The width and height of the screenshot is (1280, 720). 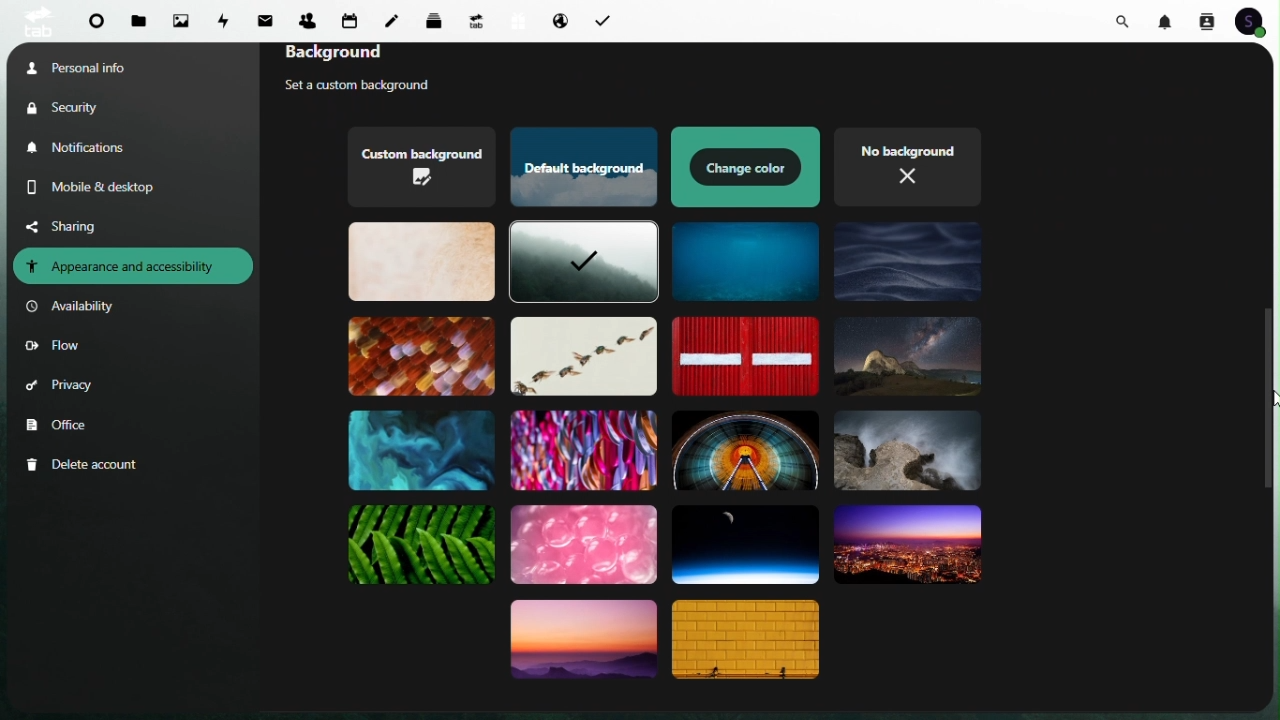 What do you see at coordinates (514, 21) in the screenshot?
I see `free trail` at bounding box center [514, 21].